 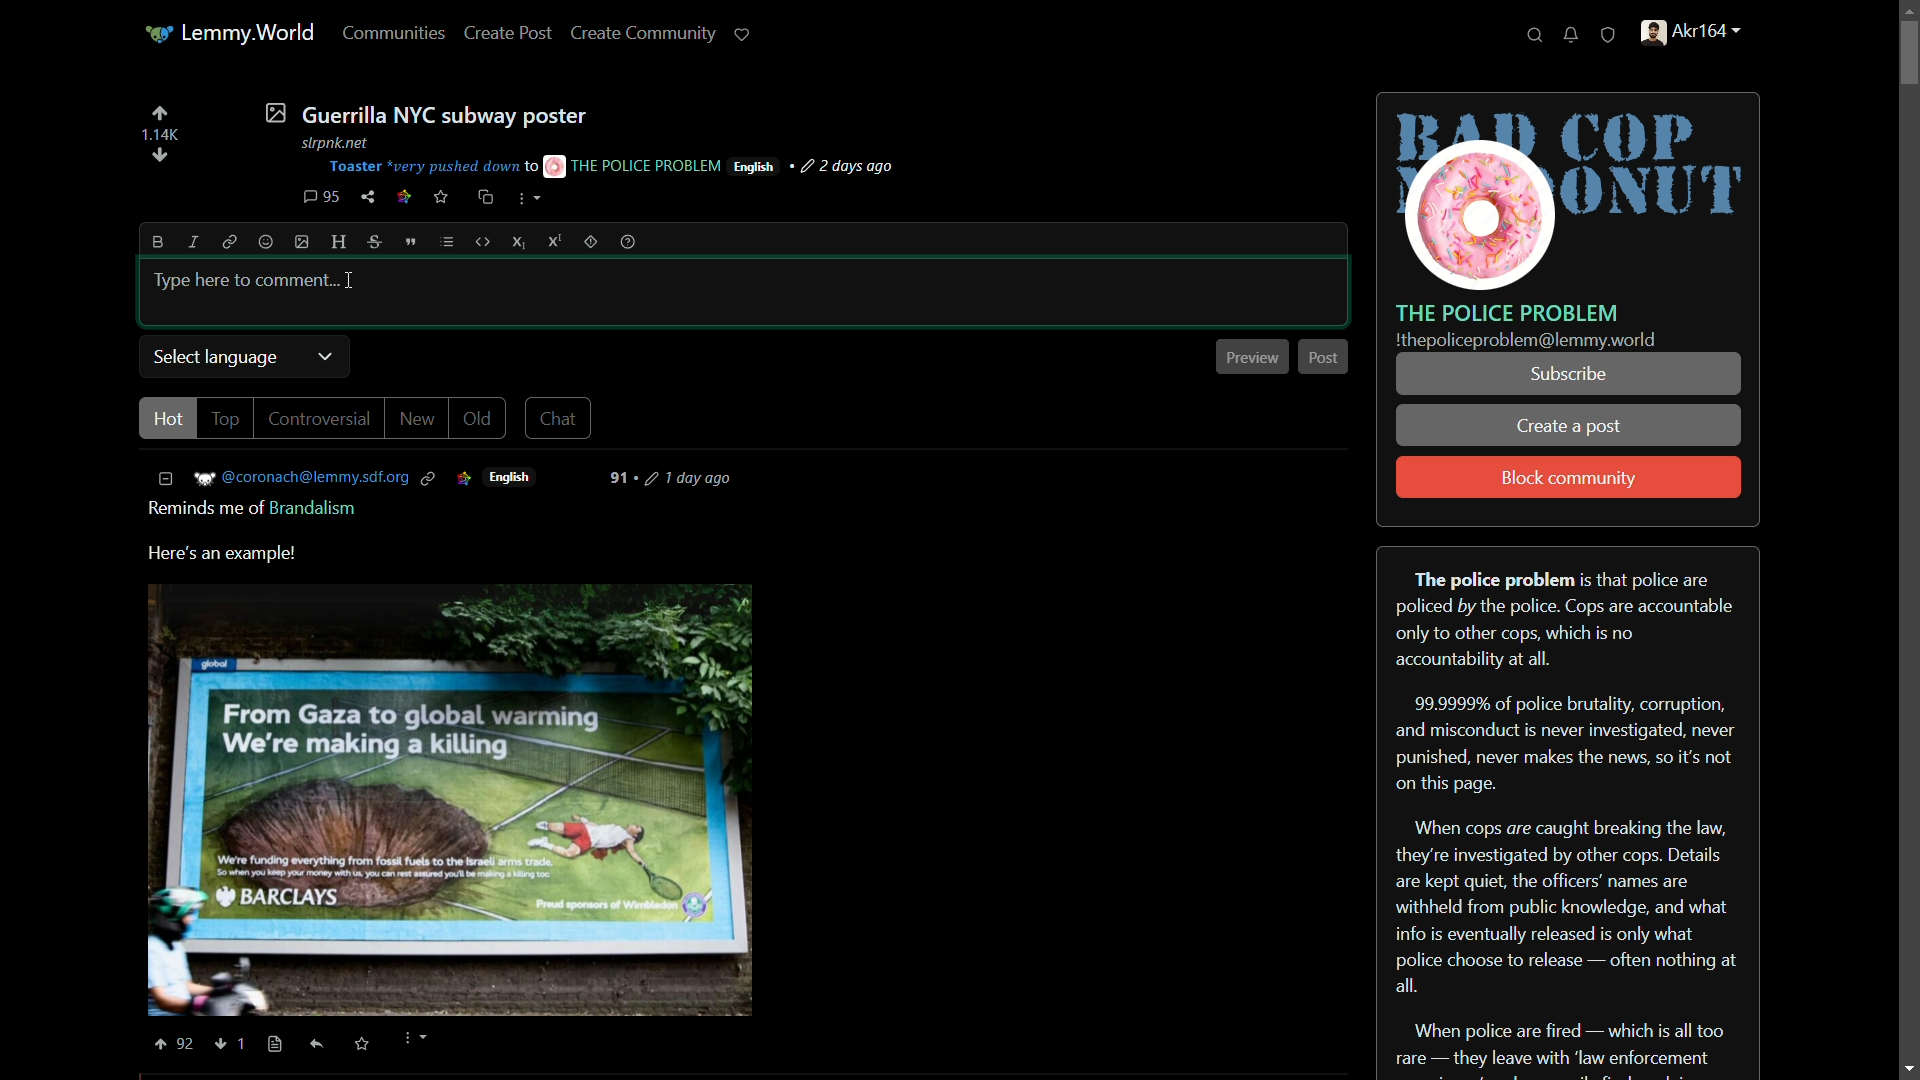 I want to click on code, so click(x=484, y=242).